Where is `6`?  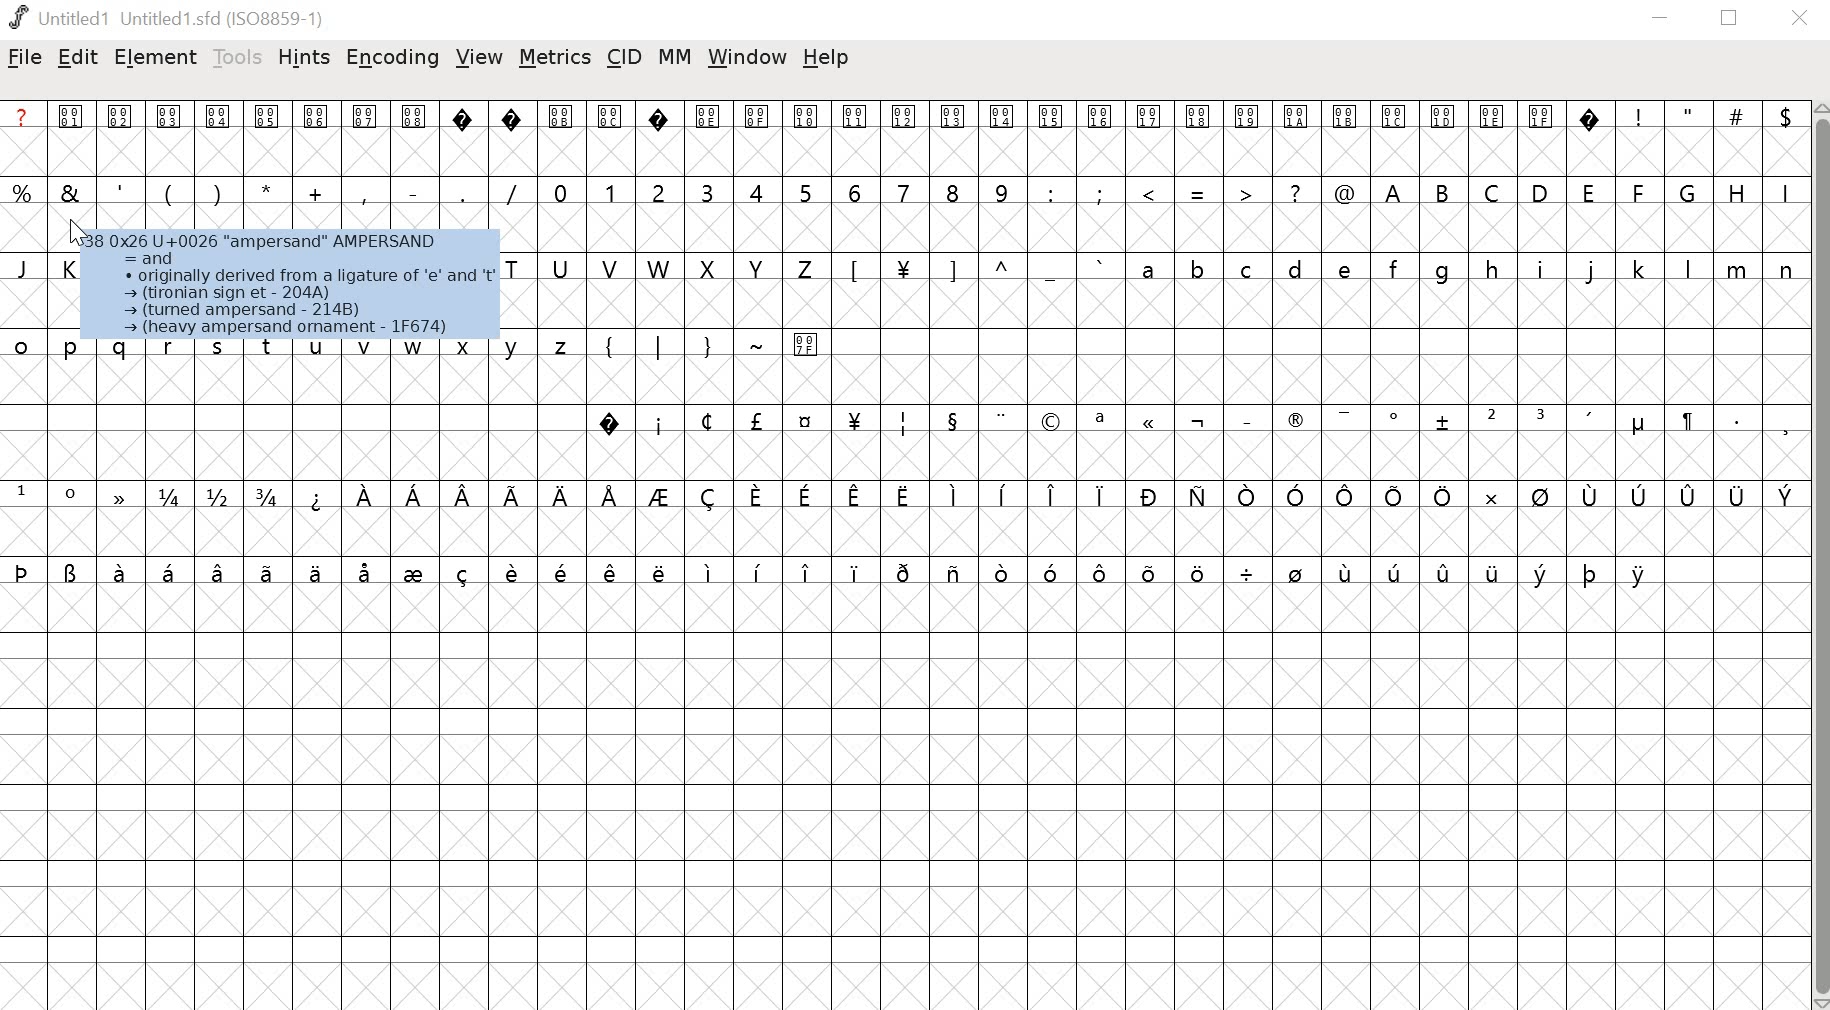
6 is located at coordinates (859, 190).